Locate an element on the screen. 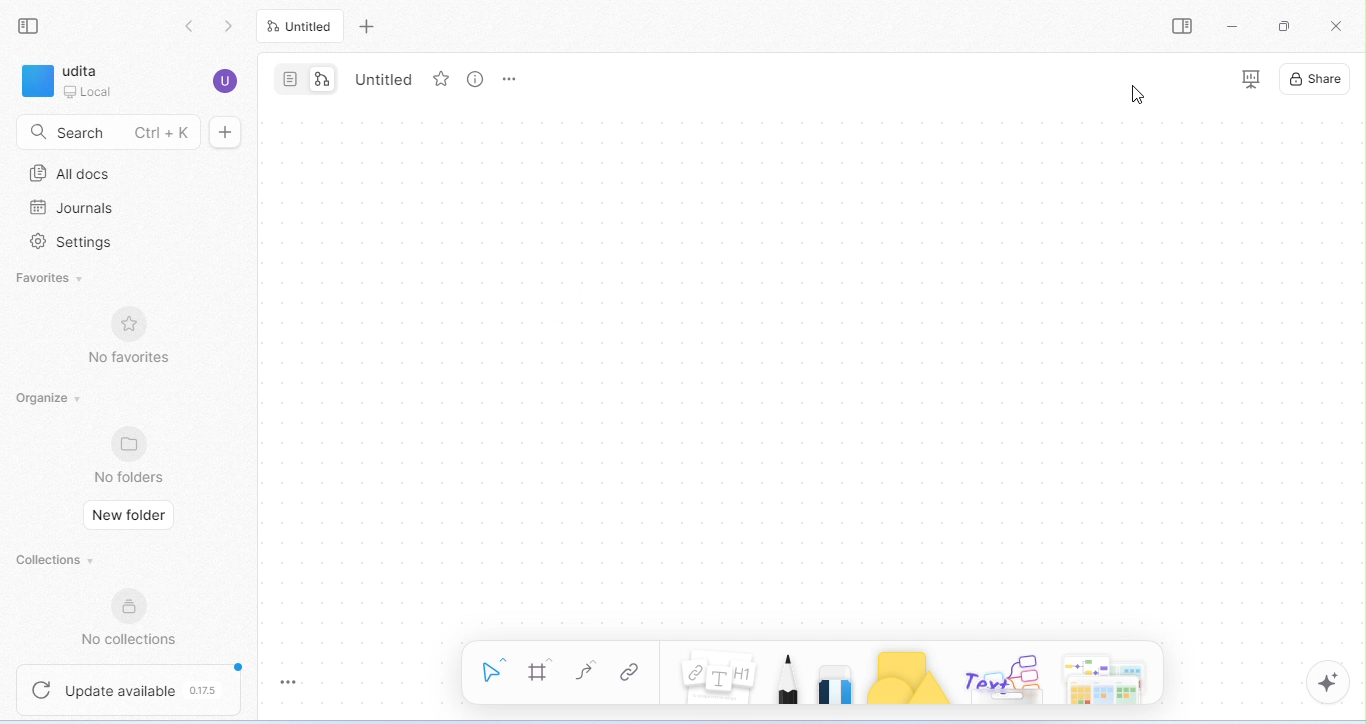  favorite is located at coordinates (443, 81).